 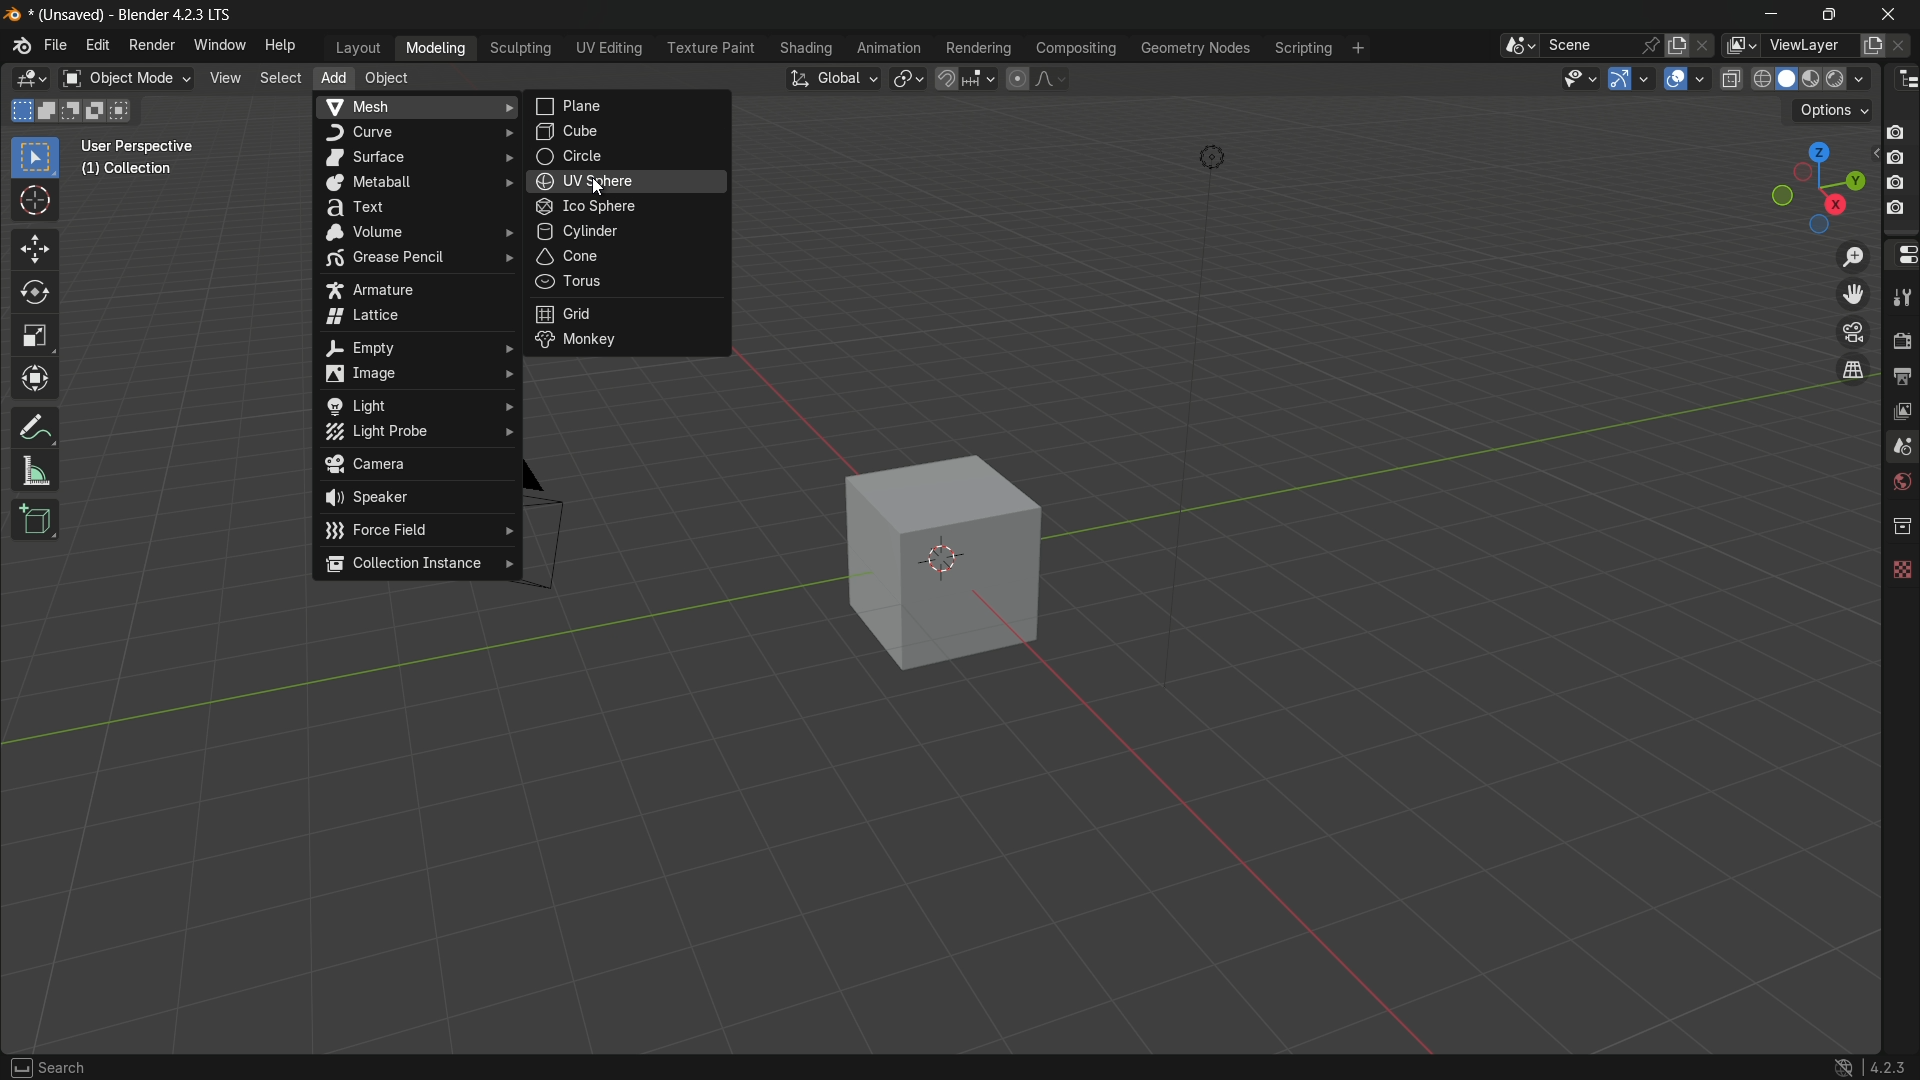 I want to click on select, so click(x=279, y=76).